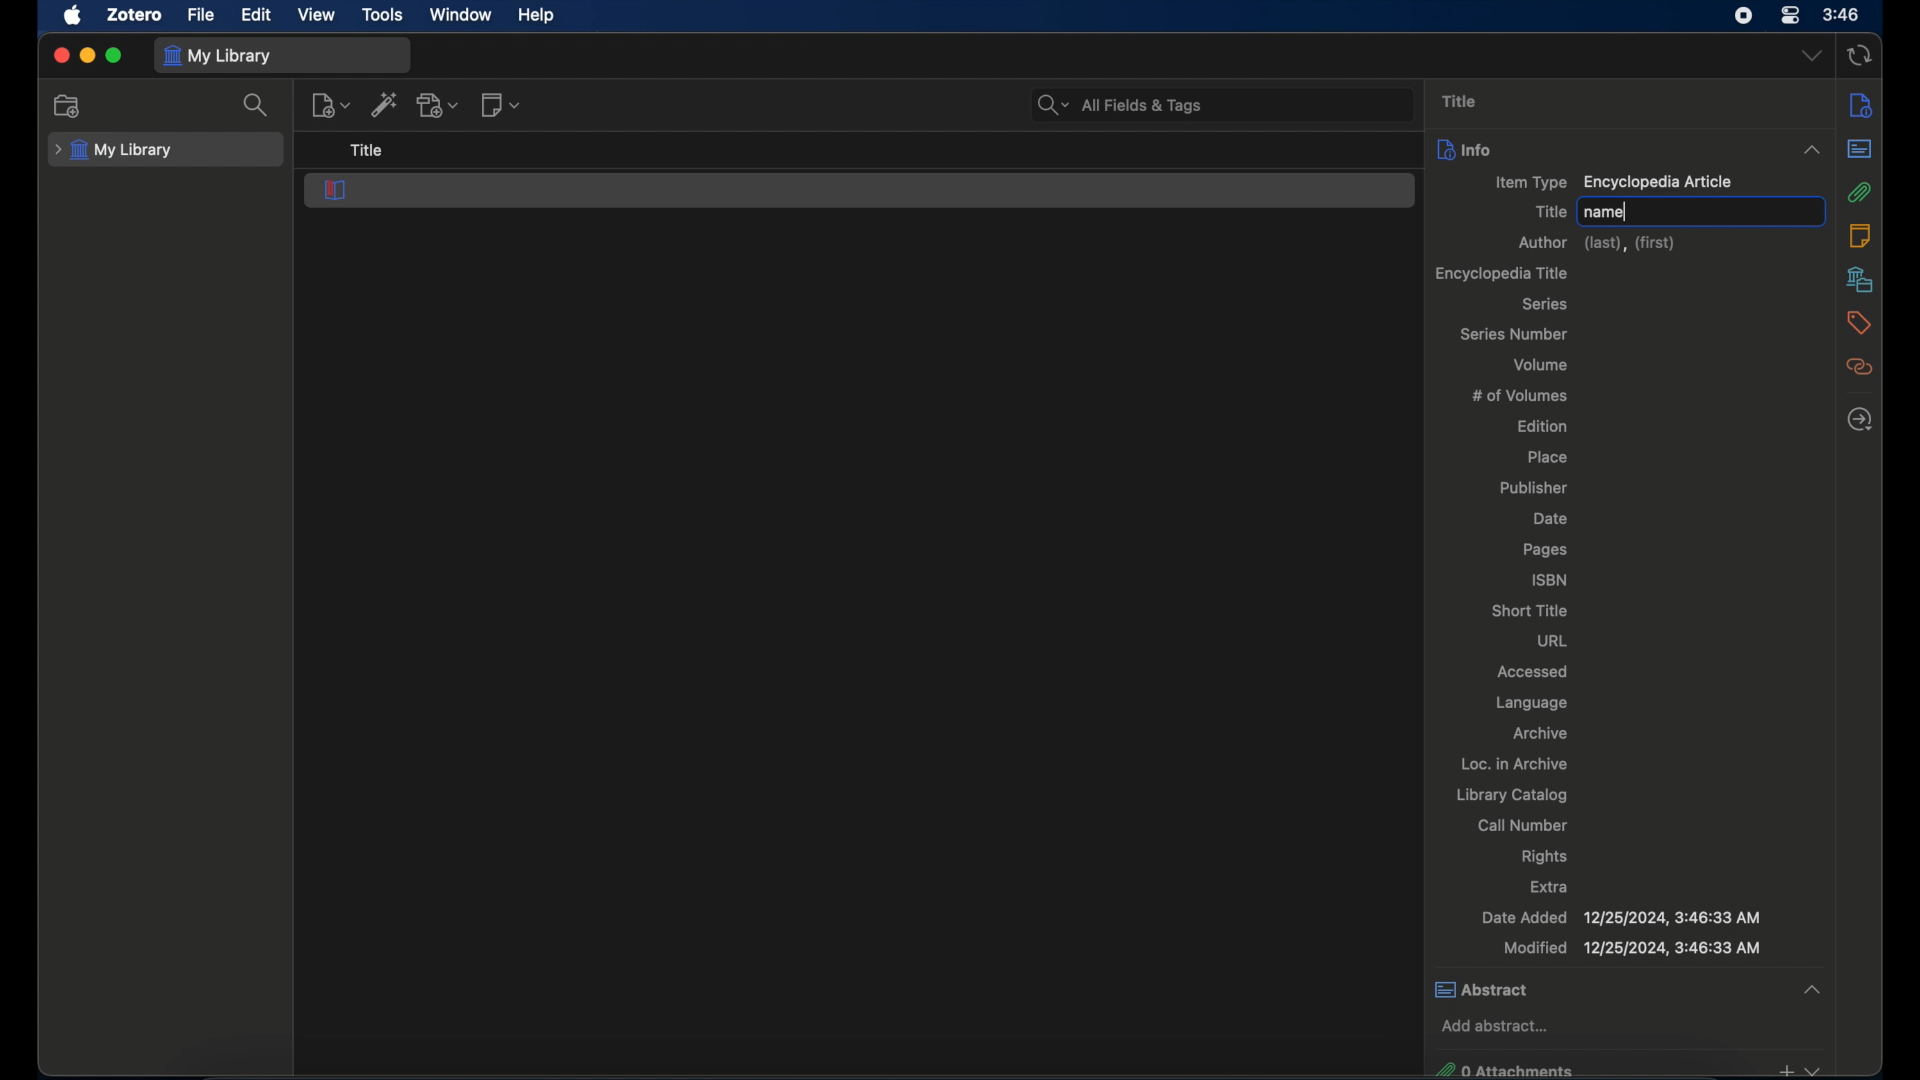  Describe the element at coordinates (1550, 458) in the screenshot. I see `place` at that location.